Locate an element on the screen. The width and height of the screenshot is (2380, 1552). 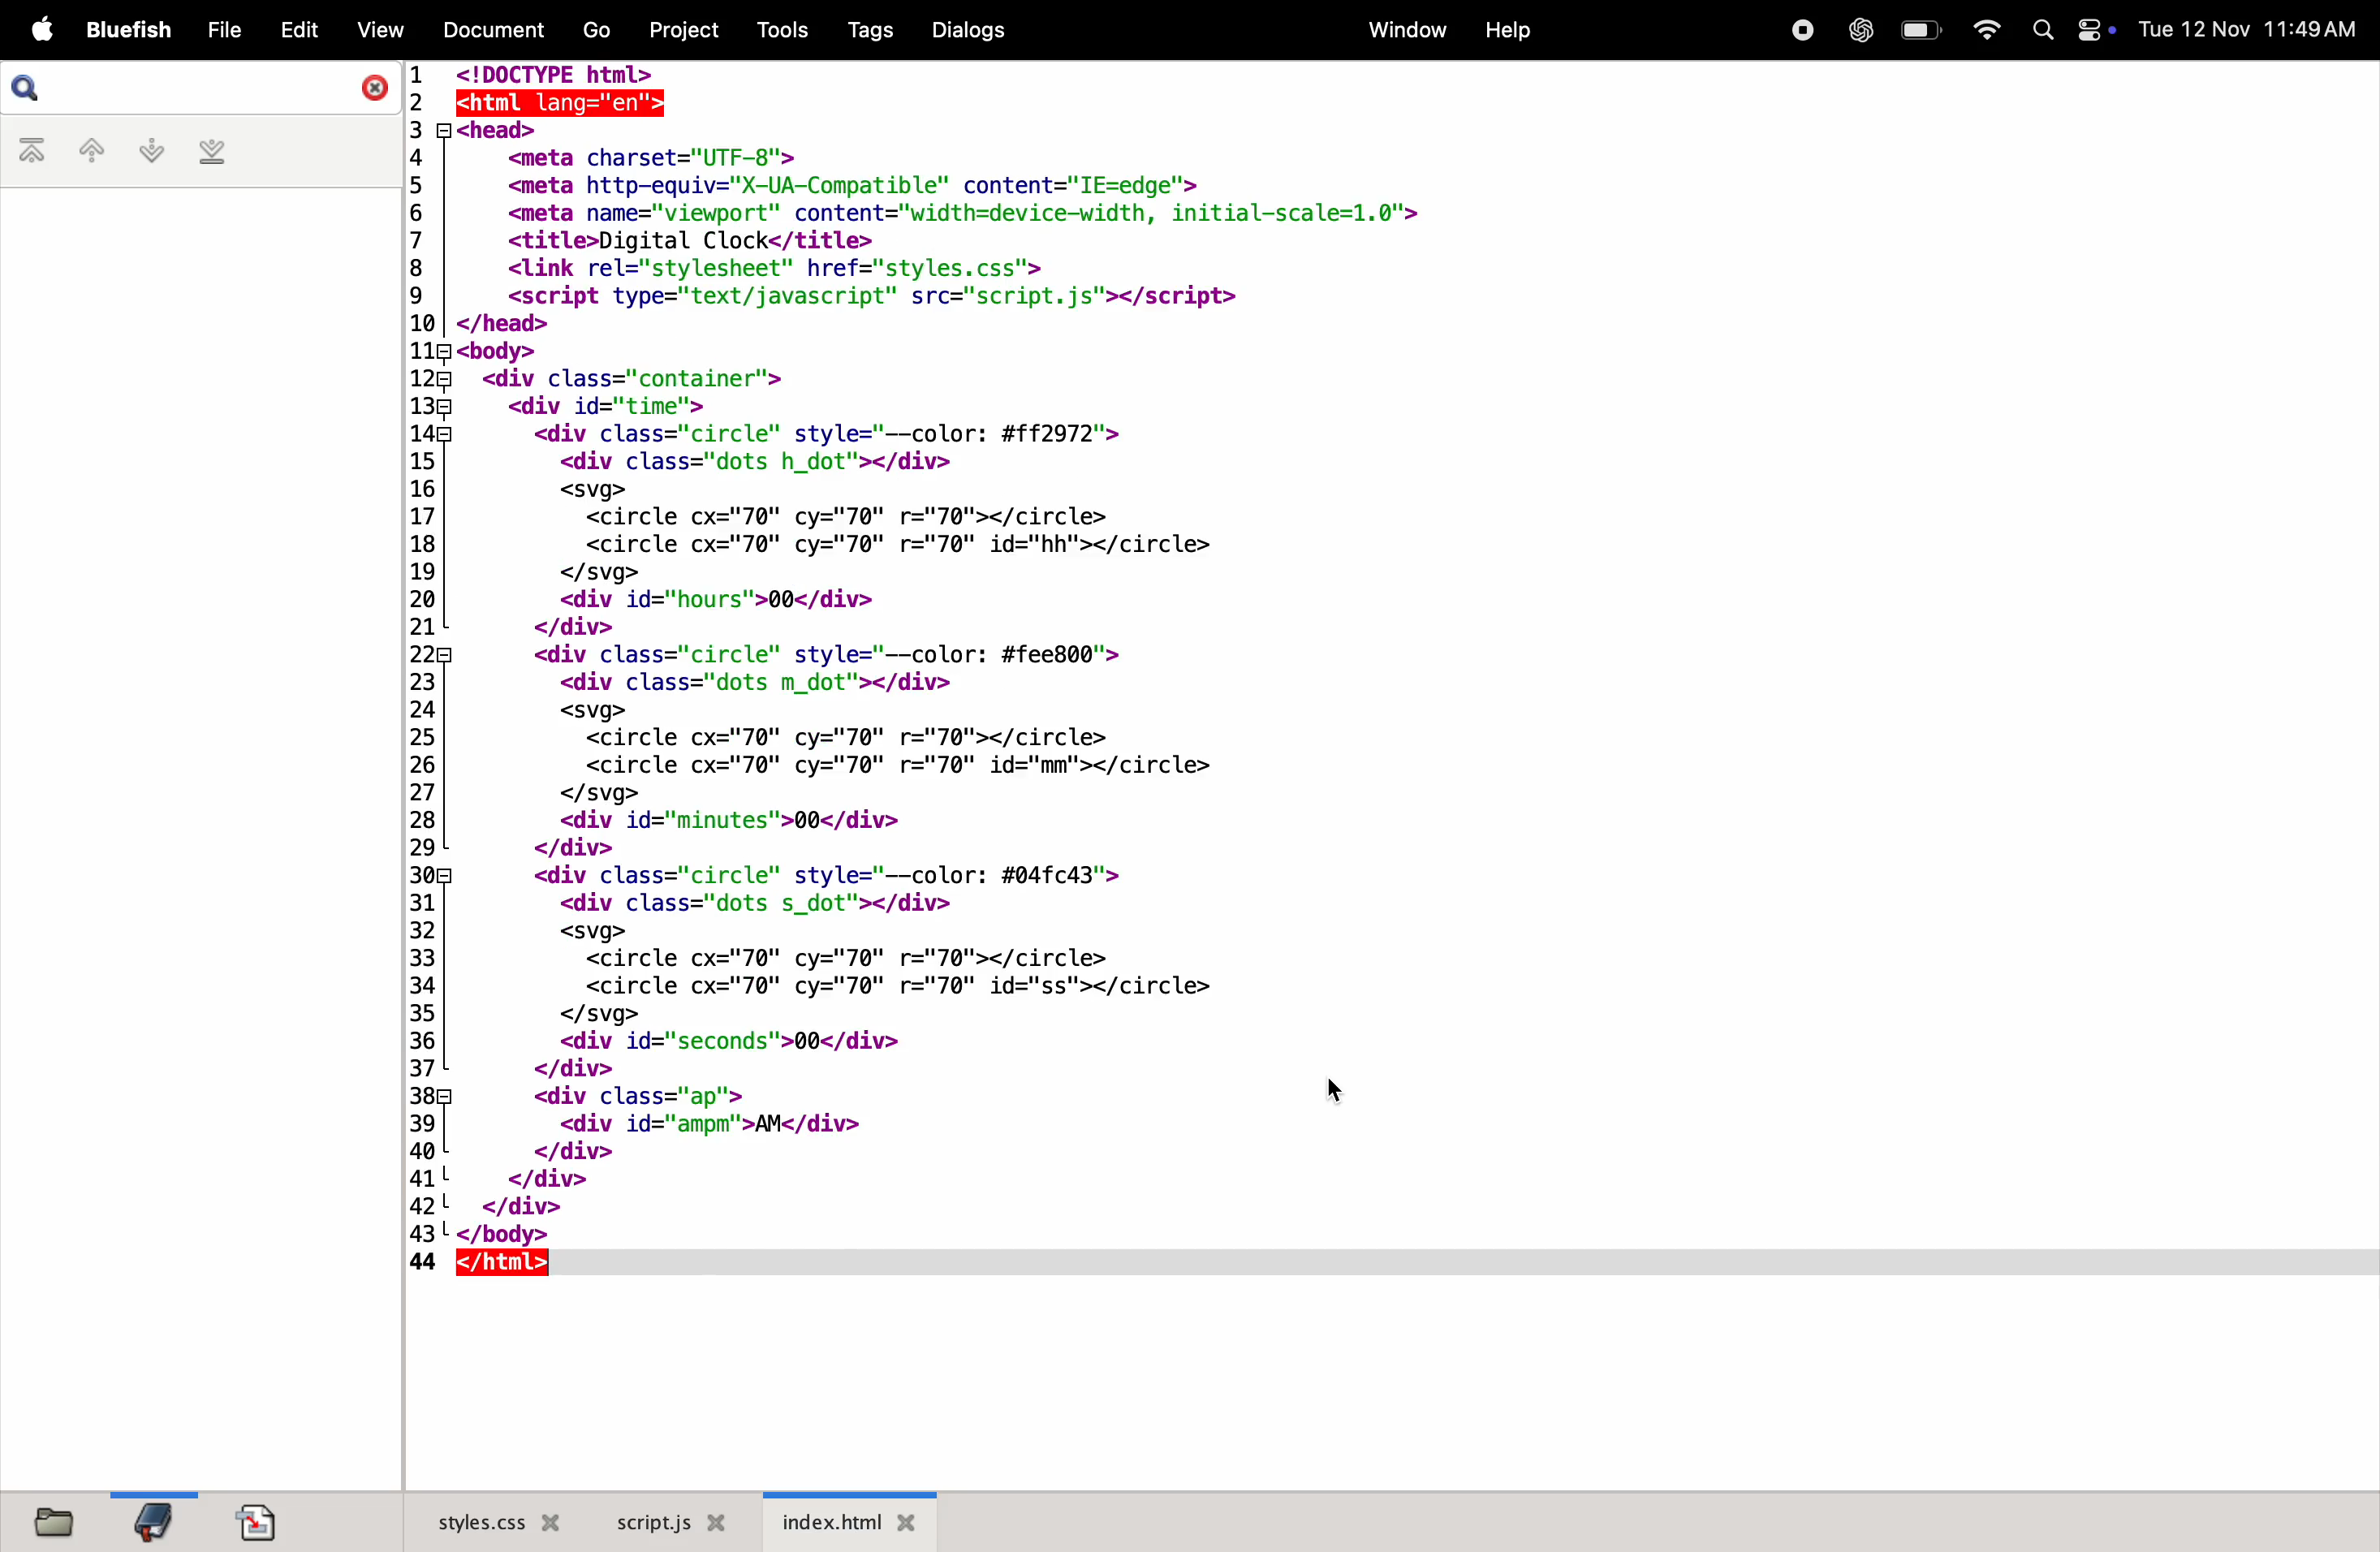
last bookmark is located at coordinates (212, 153).